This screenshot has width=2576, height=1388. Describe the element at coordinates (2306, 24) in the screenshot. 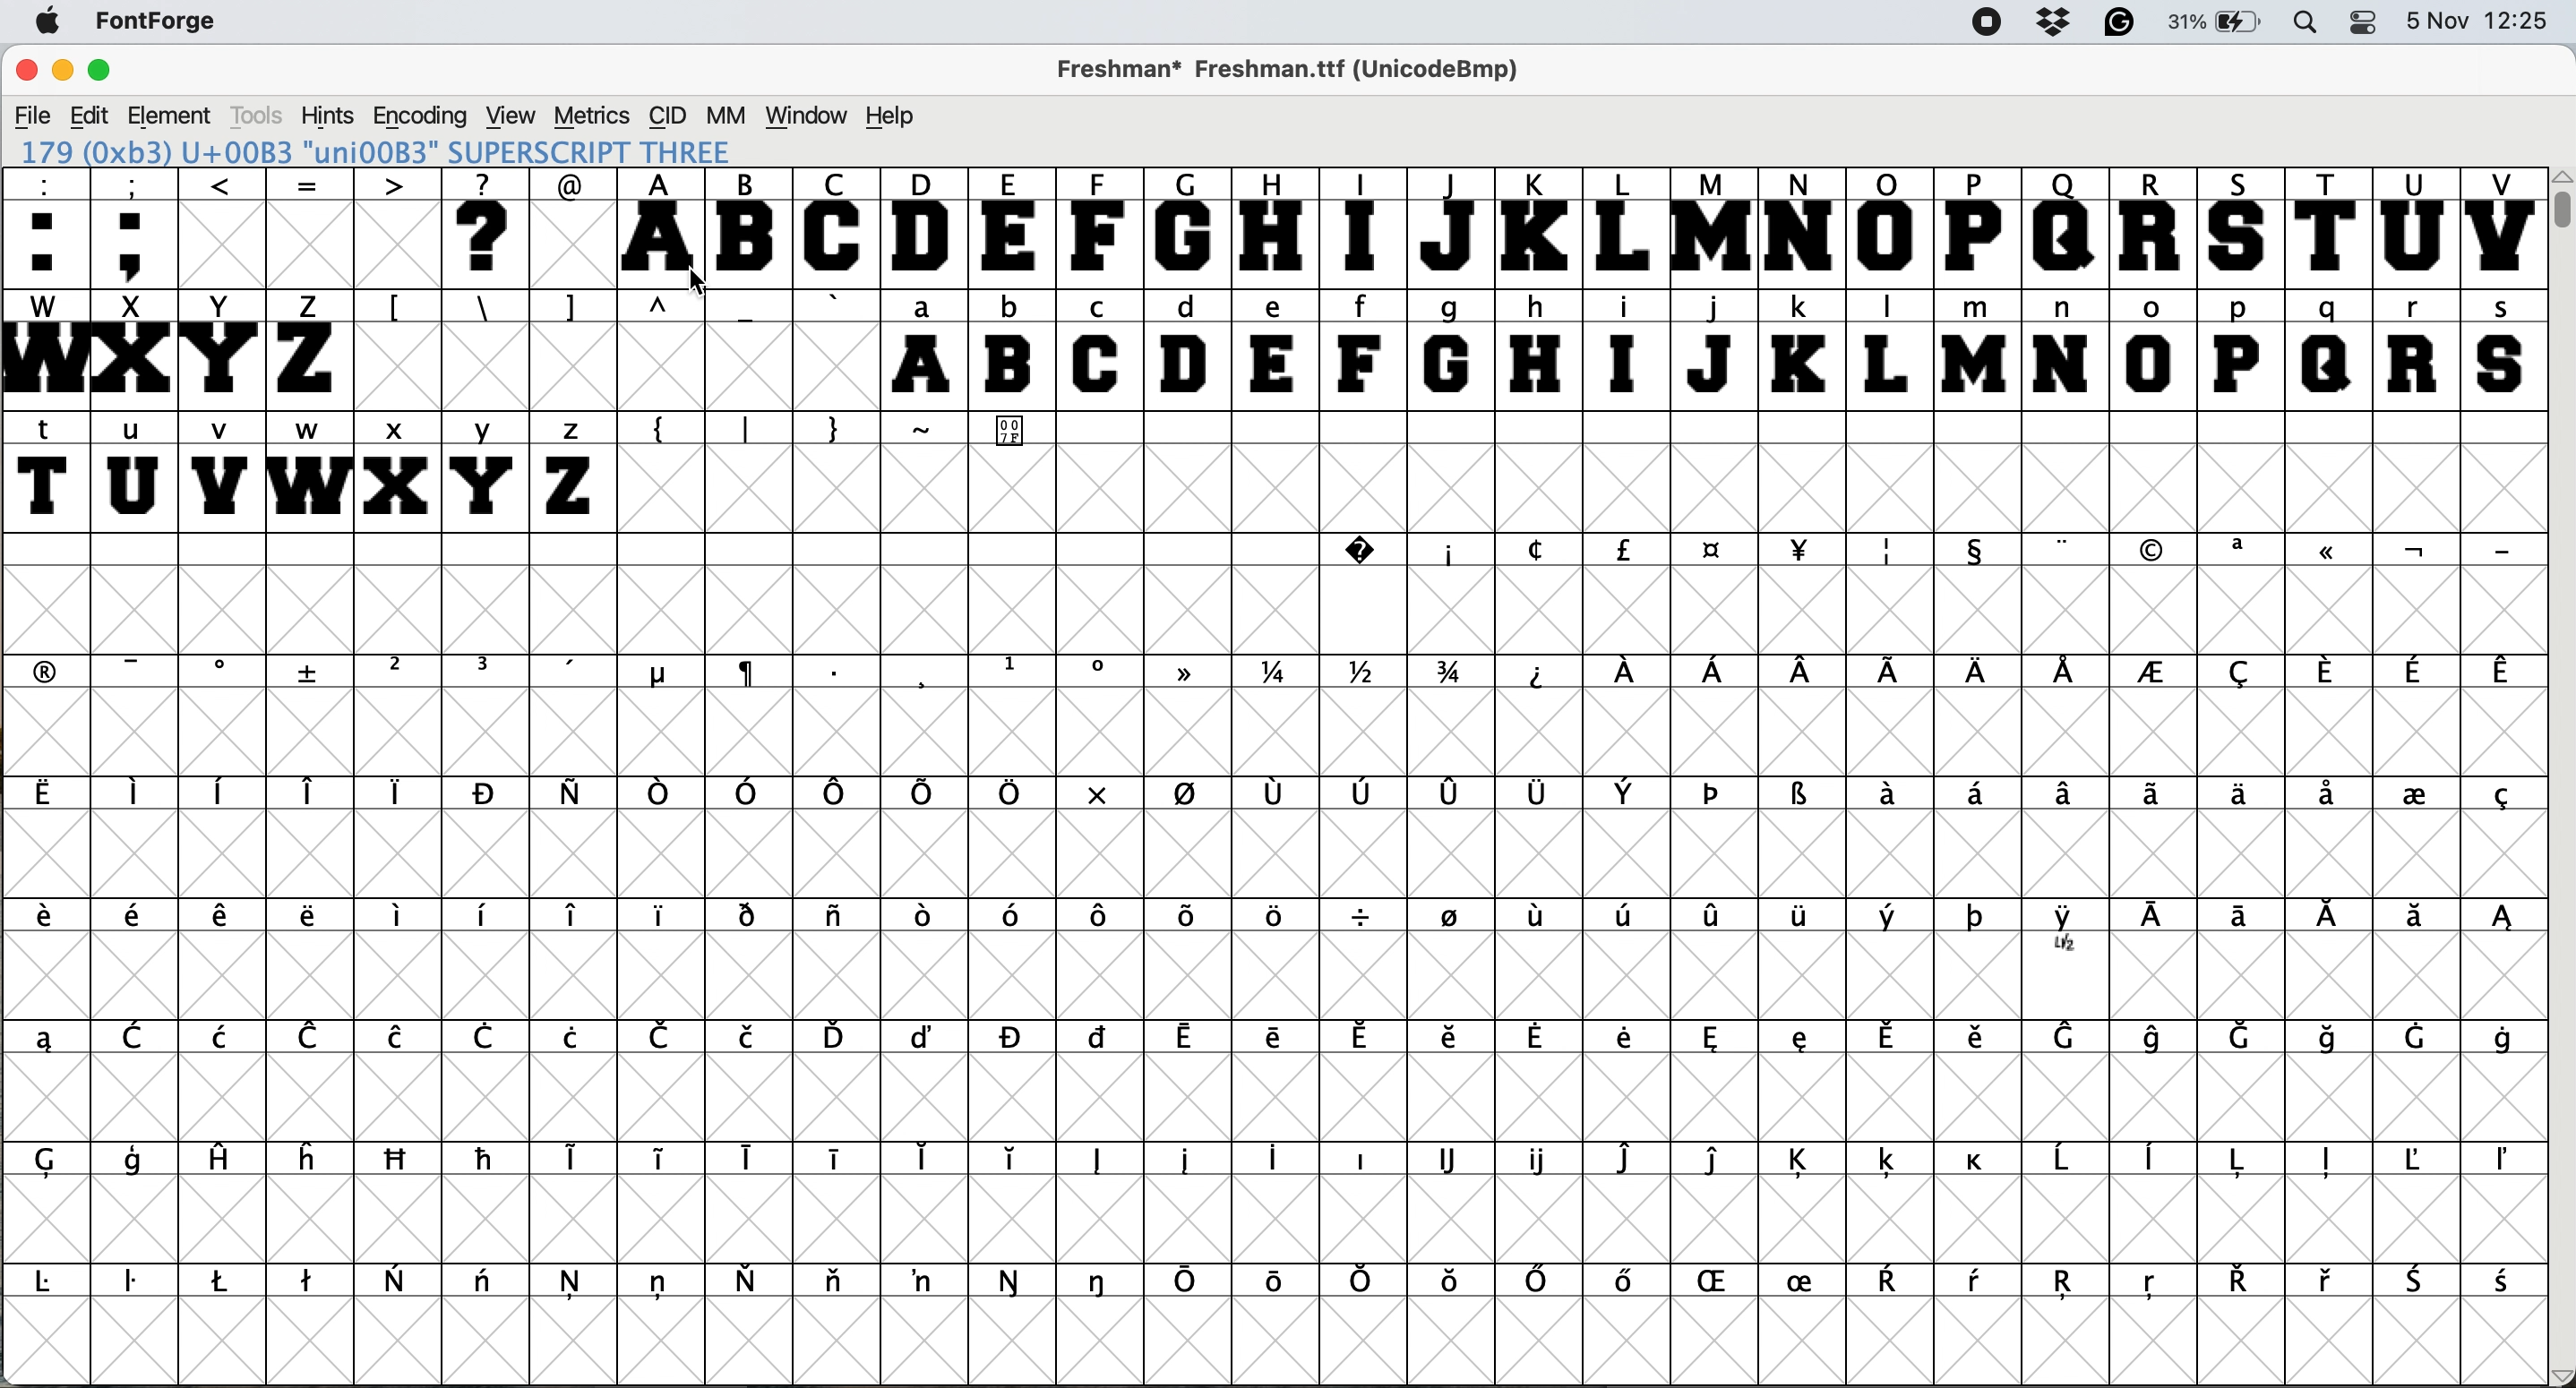

I see `spotlight search` at that location.